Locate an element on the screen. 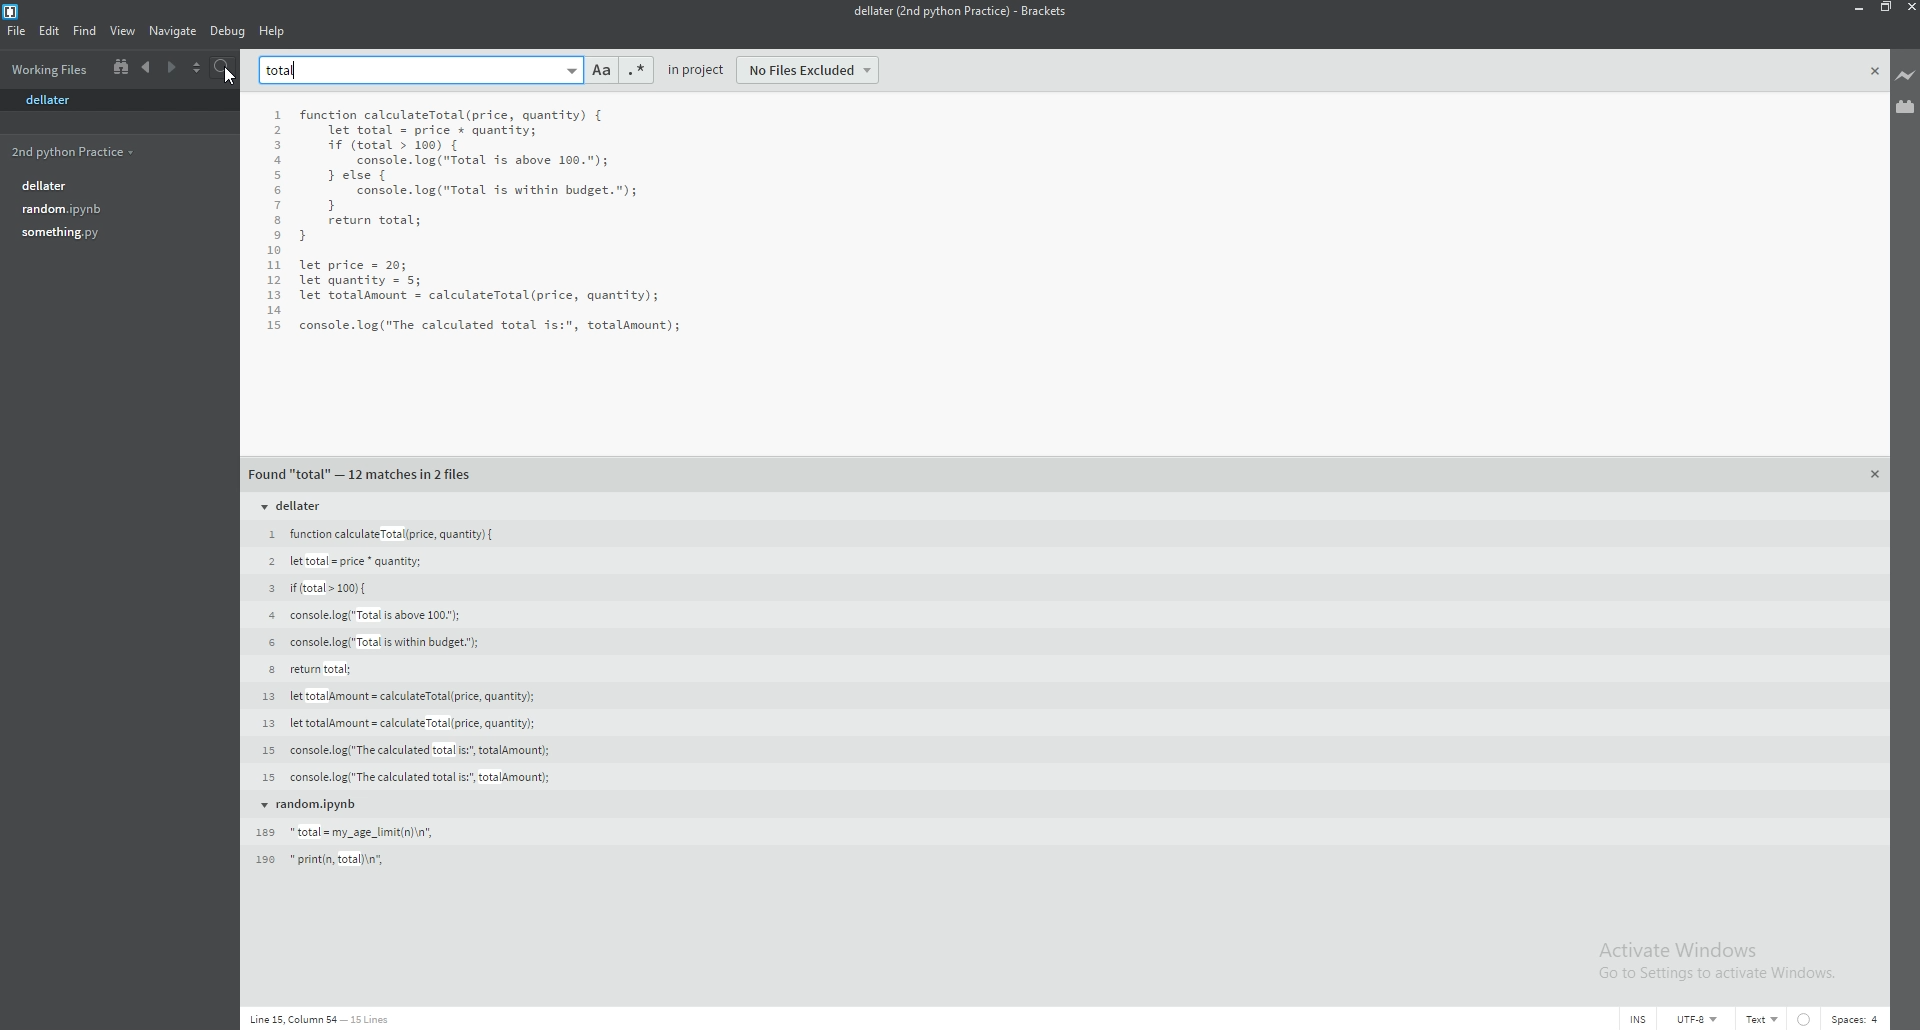  4 console.log("Total is above 100."); is located at coordinates (360, 614).